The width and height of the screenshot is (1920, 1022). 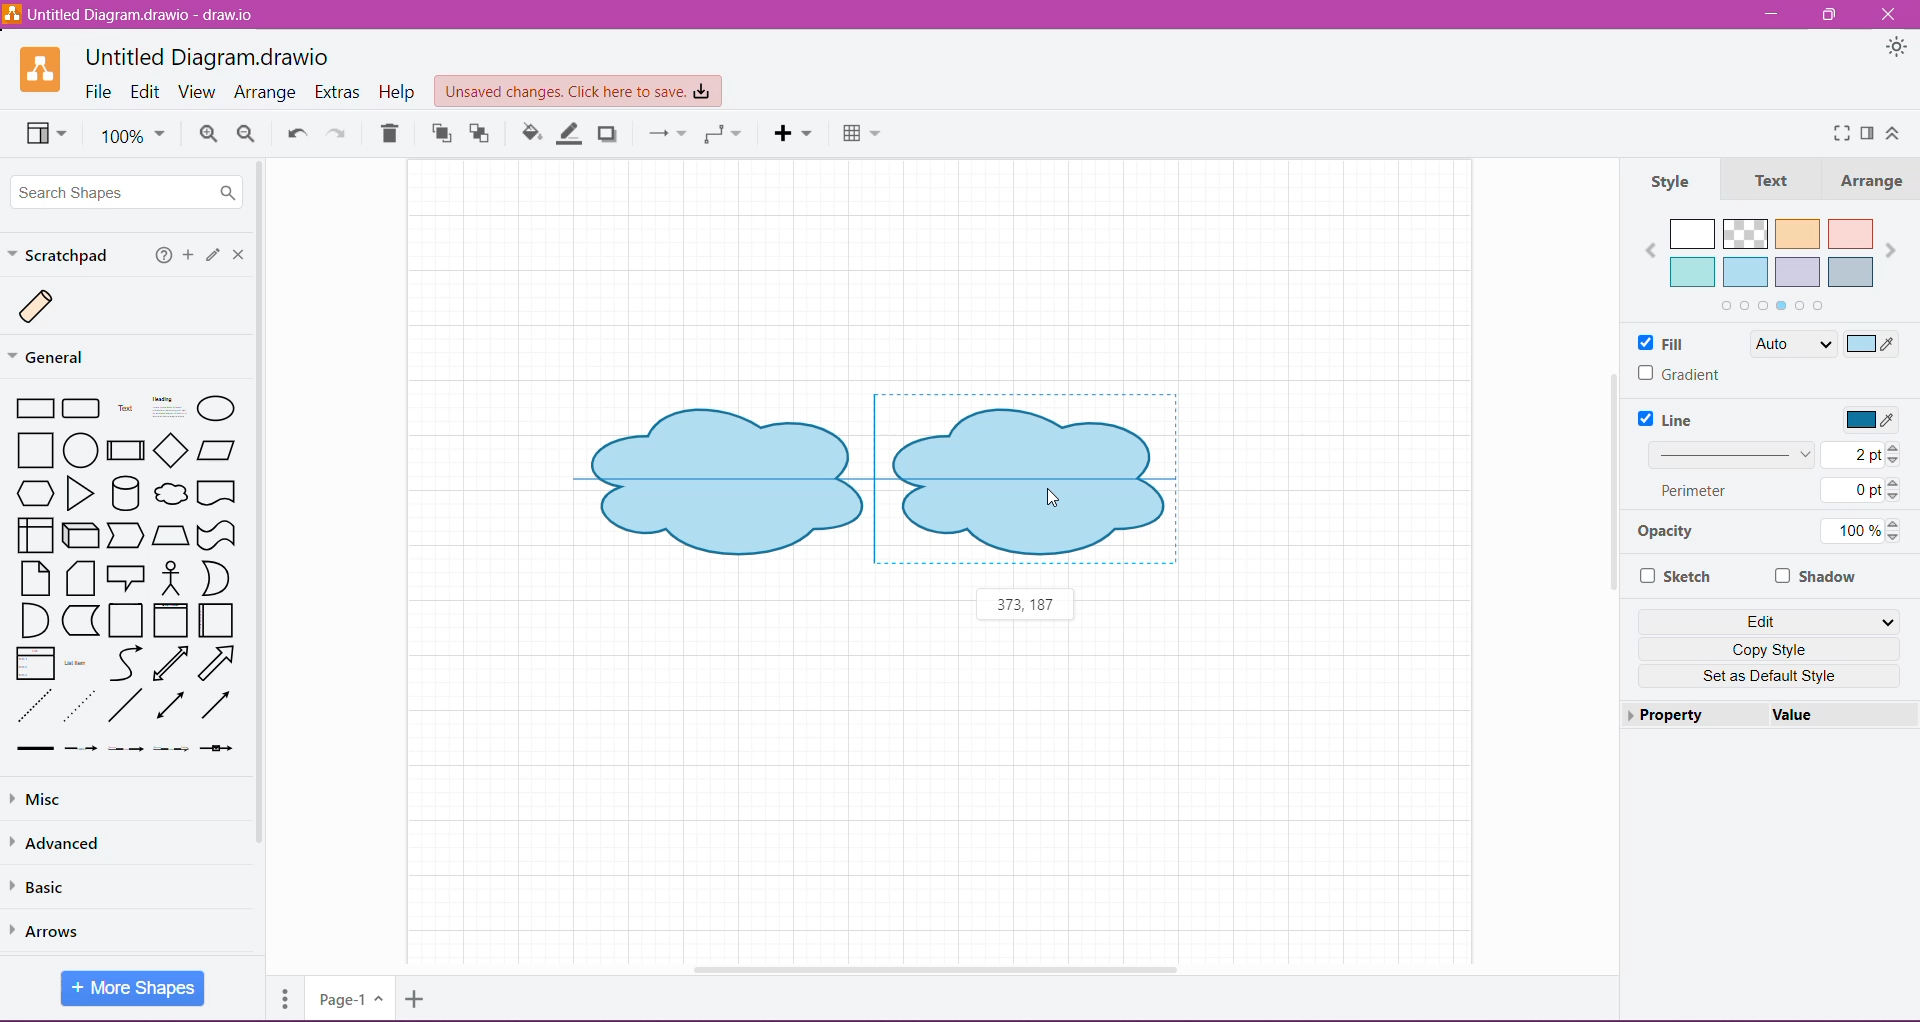 What do you see at coordinates (1776, 182) in the screenshot?
I see `Text` at bounding box center [1776, 182].